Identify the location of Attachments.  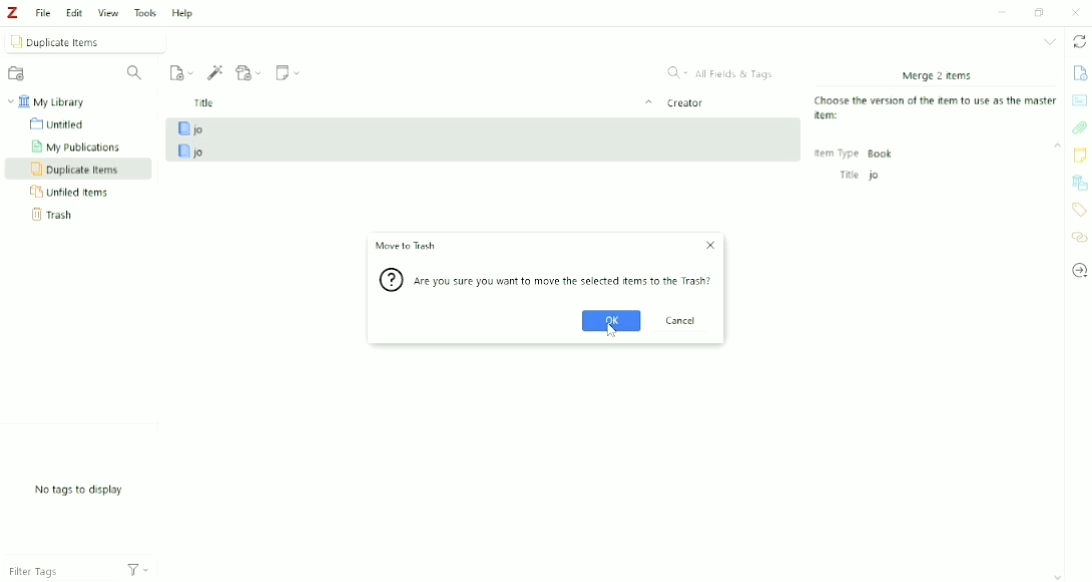
(1079, 127).